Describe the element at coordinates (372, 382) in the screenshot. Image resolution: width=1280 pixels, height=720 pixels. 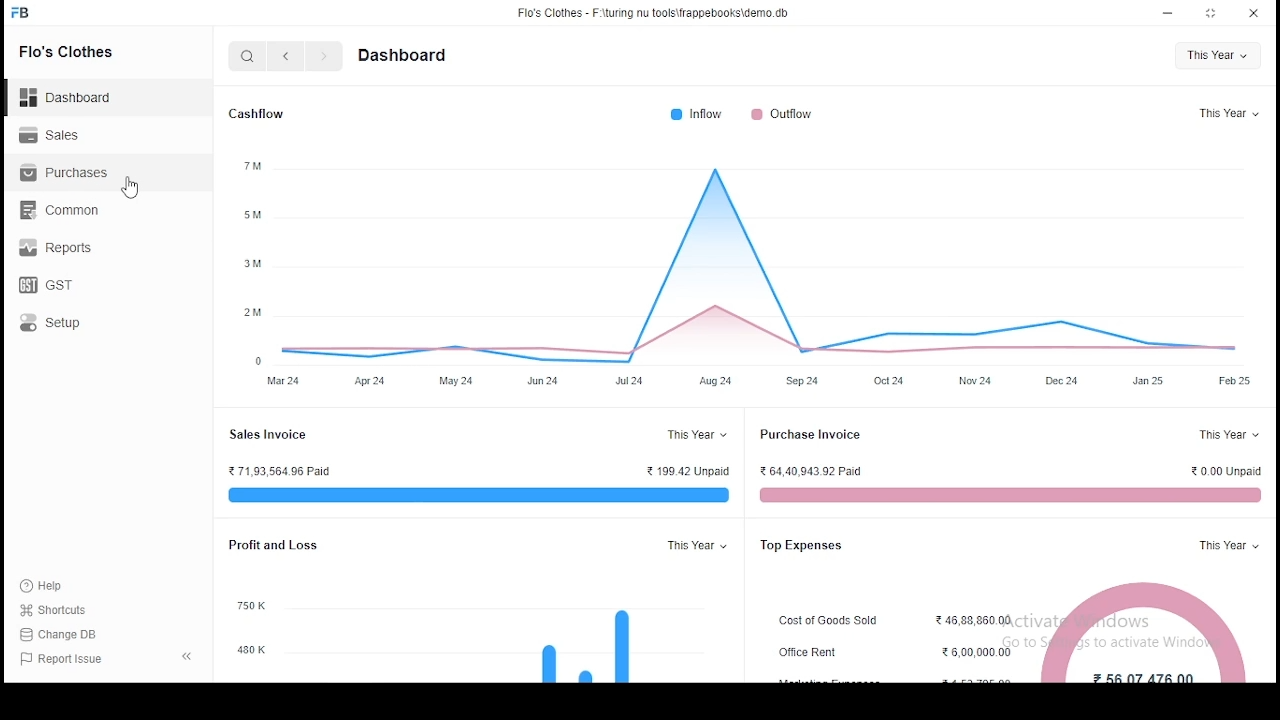
I see `apr 24` at that location.